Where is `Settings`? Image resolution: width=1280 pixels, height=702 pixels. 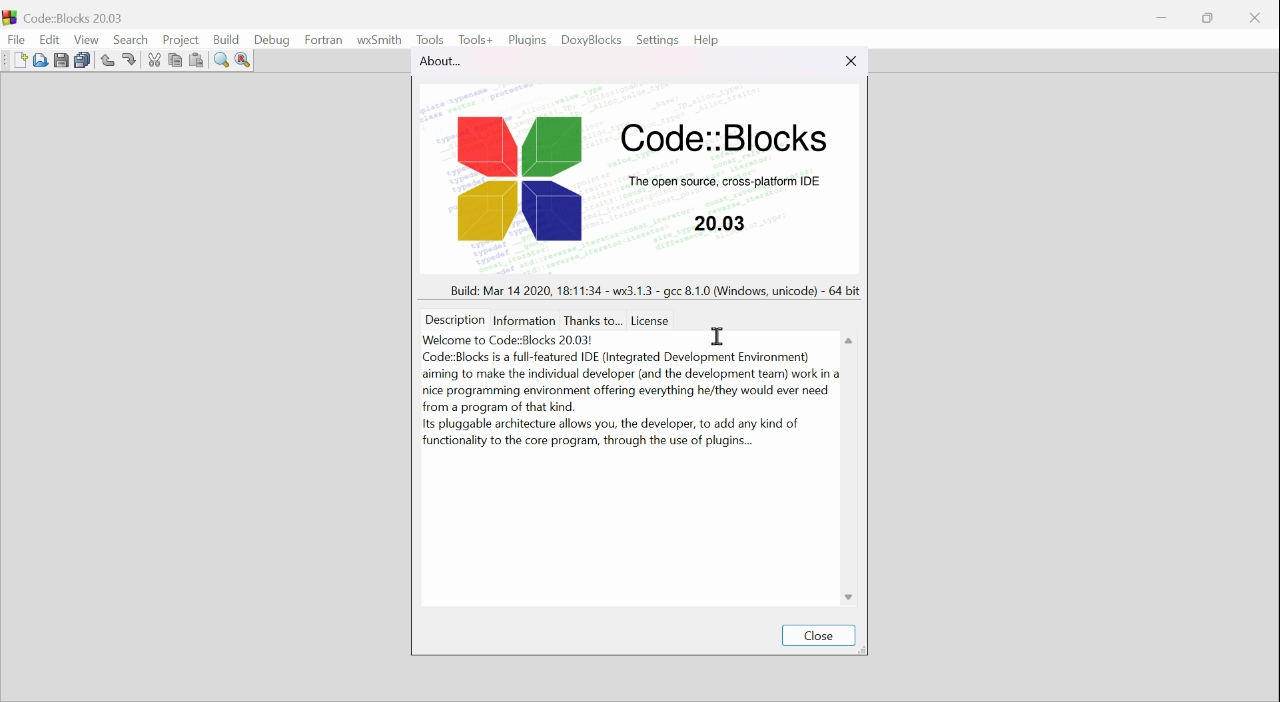 Settings is located at coordinates (659, 39).